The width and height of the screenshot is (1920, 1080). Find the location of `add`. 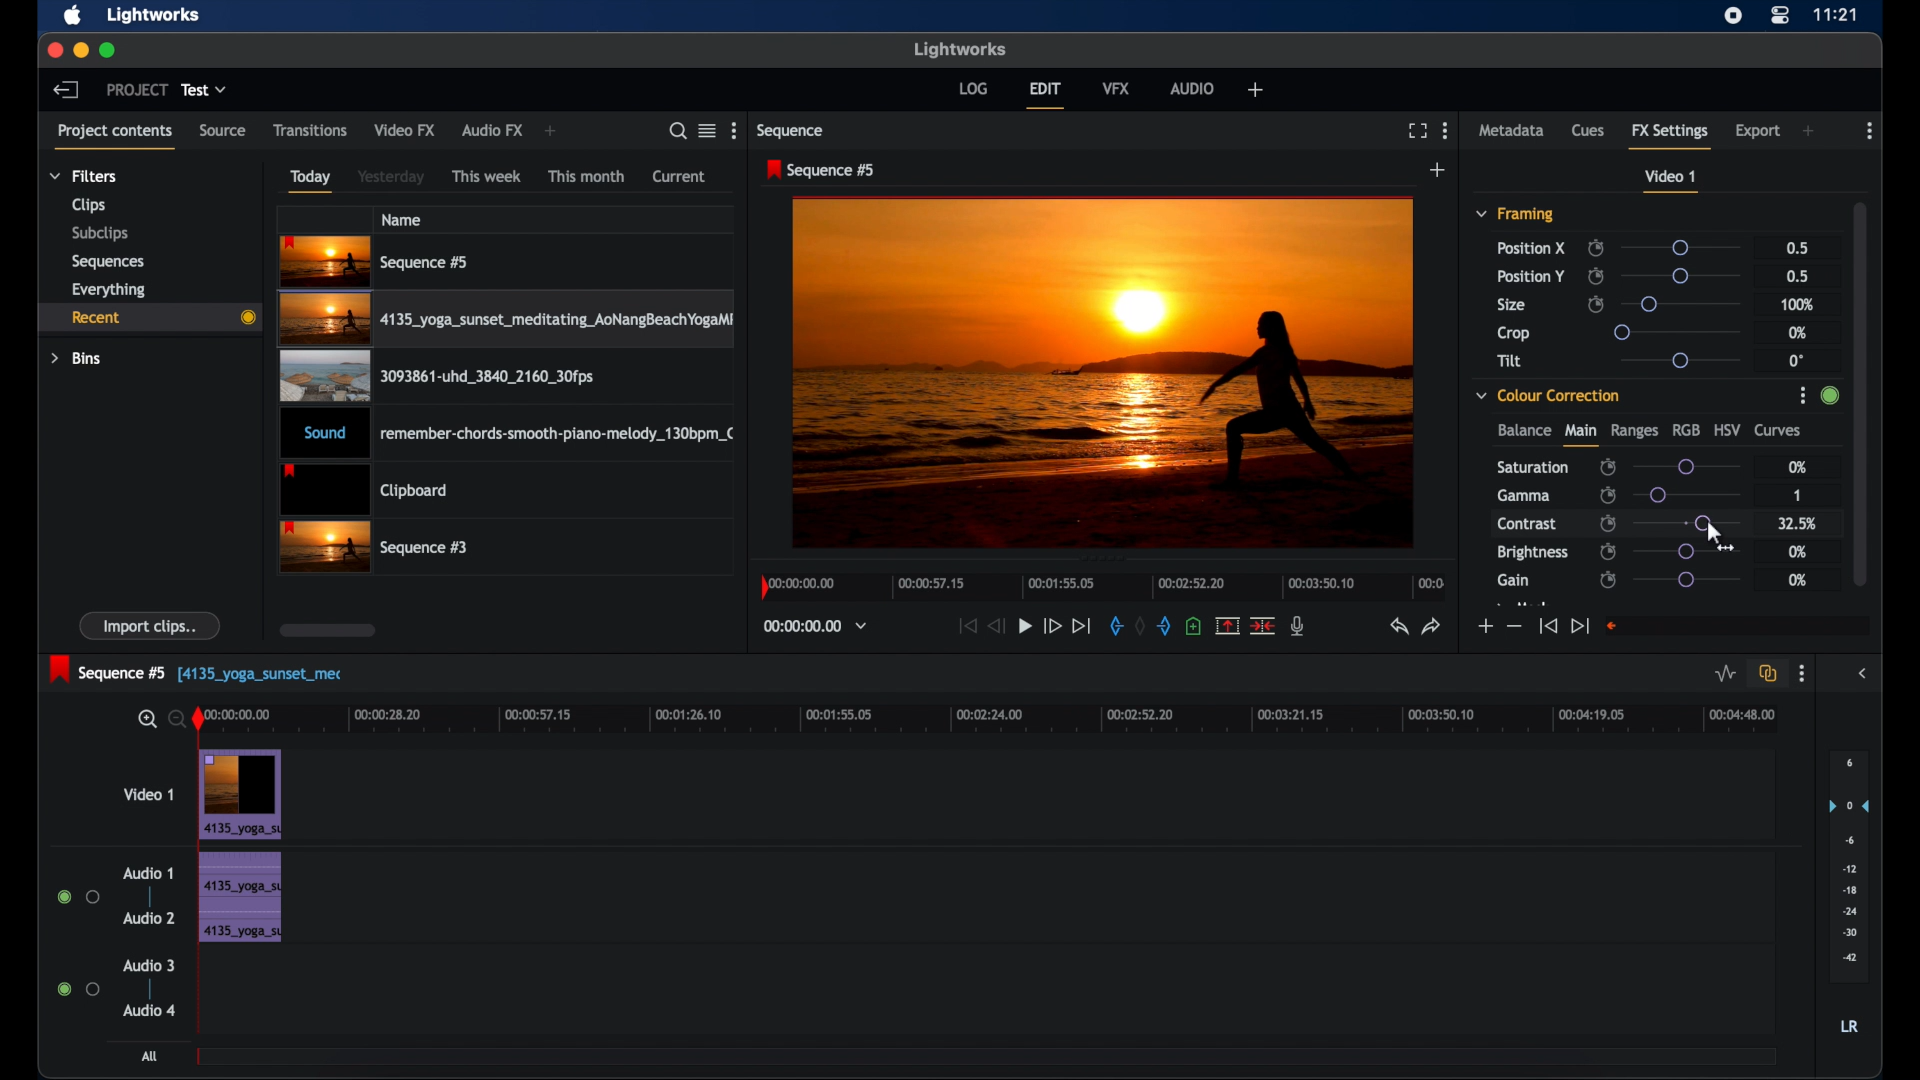

add is located at coordinates (1256, 89).